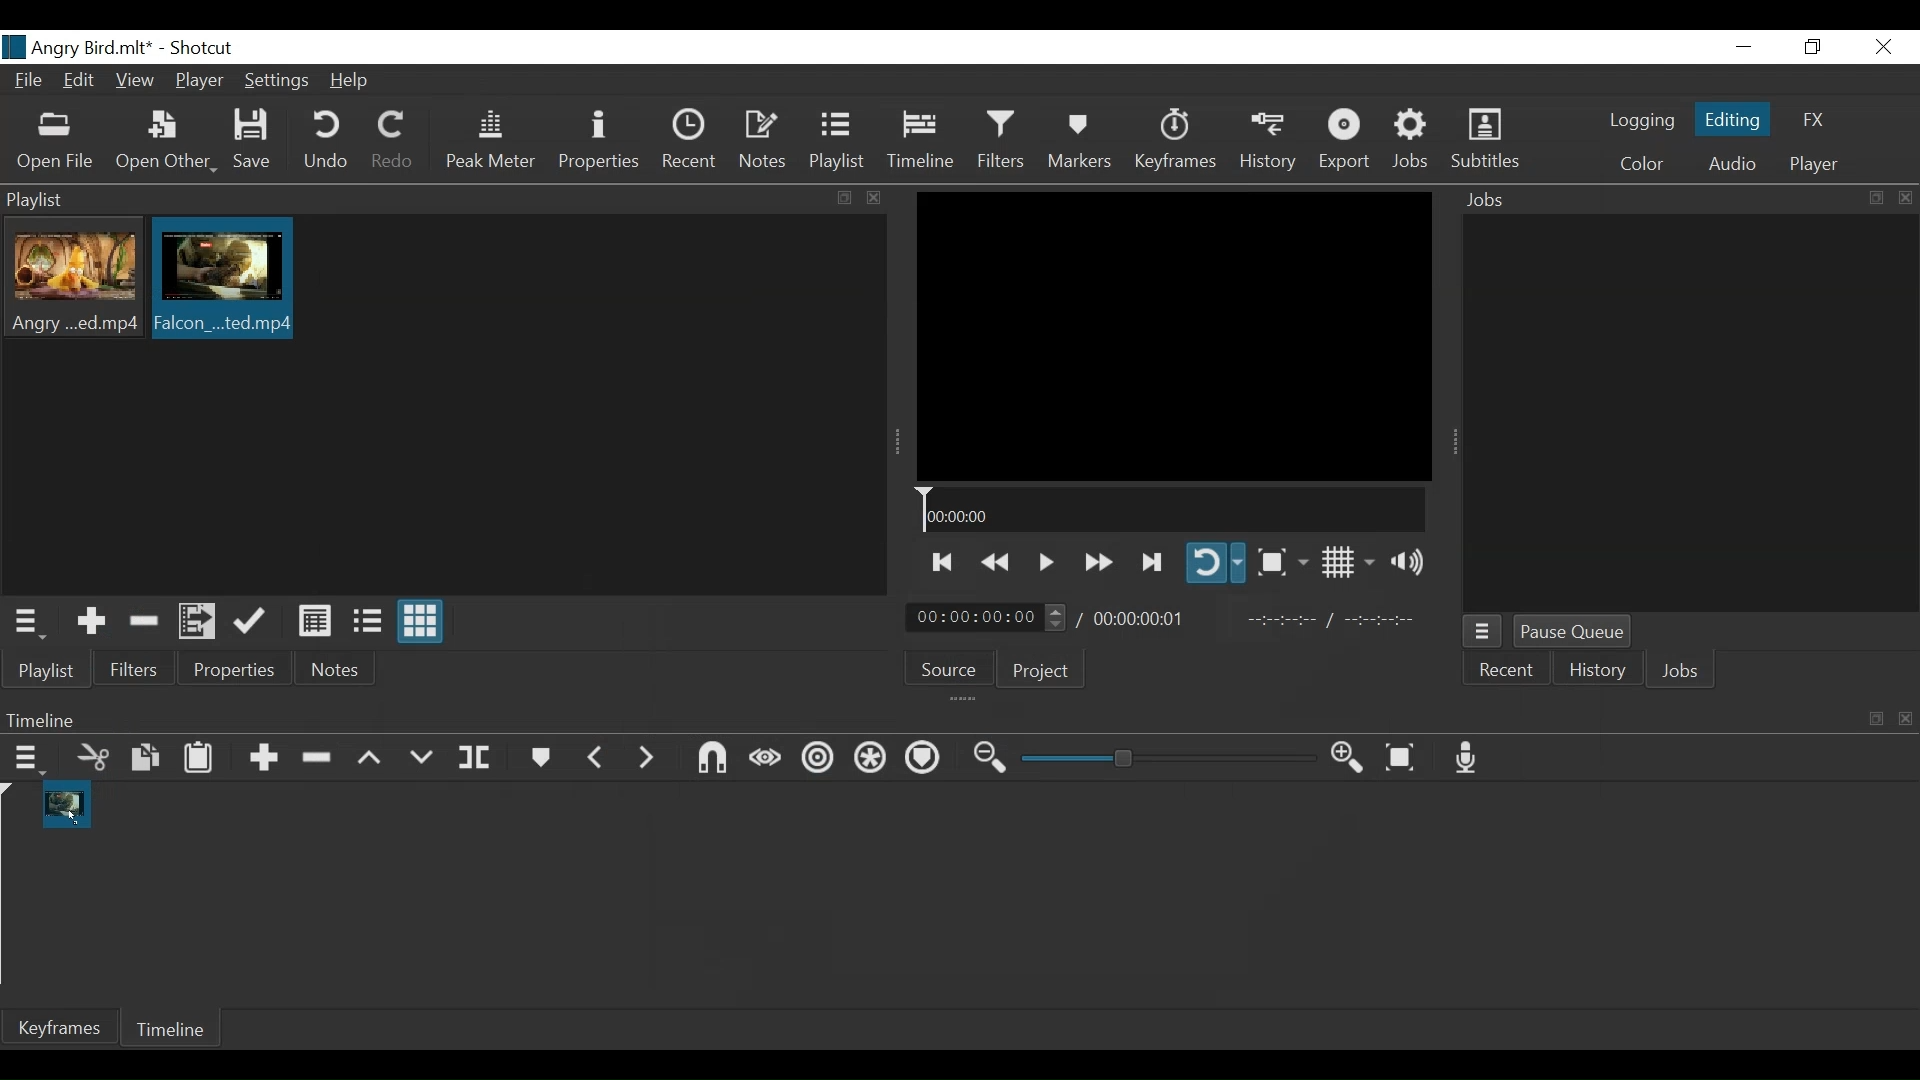 This screenshot has height=1080, width=1920. What do you see at coordinates (649, 757) in the screenshot?
I see `Next Marker` at bounding box center [649, 757].